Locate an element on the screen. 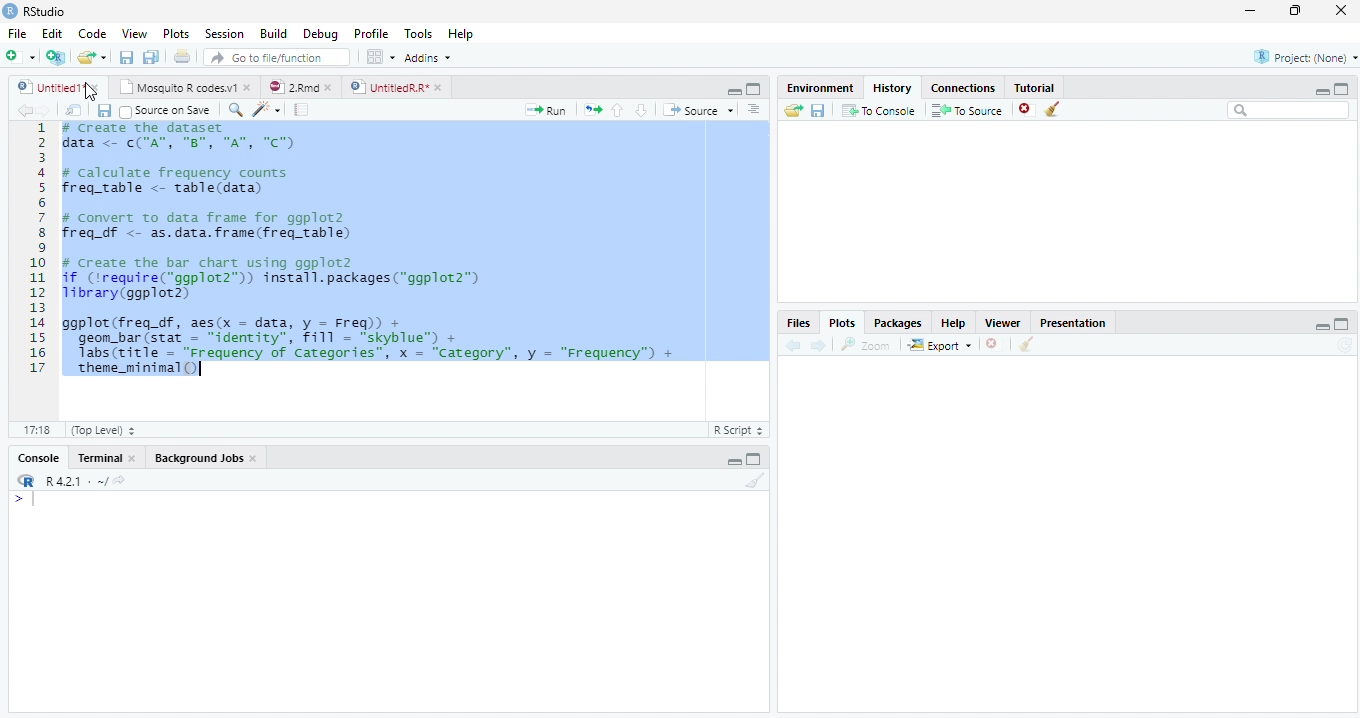  Open an existing file is located at coordinates (93, 58).